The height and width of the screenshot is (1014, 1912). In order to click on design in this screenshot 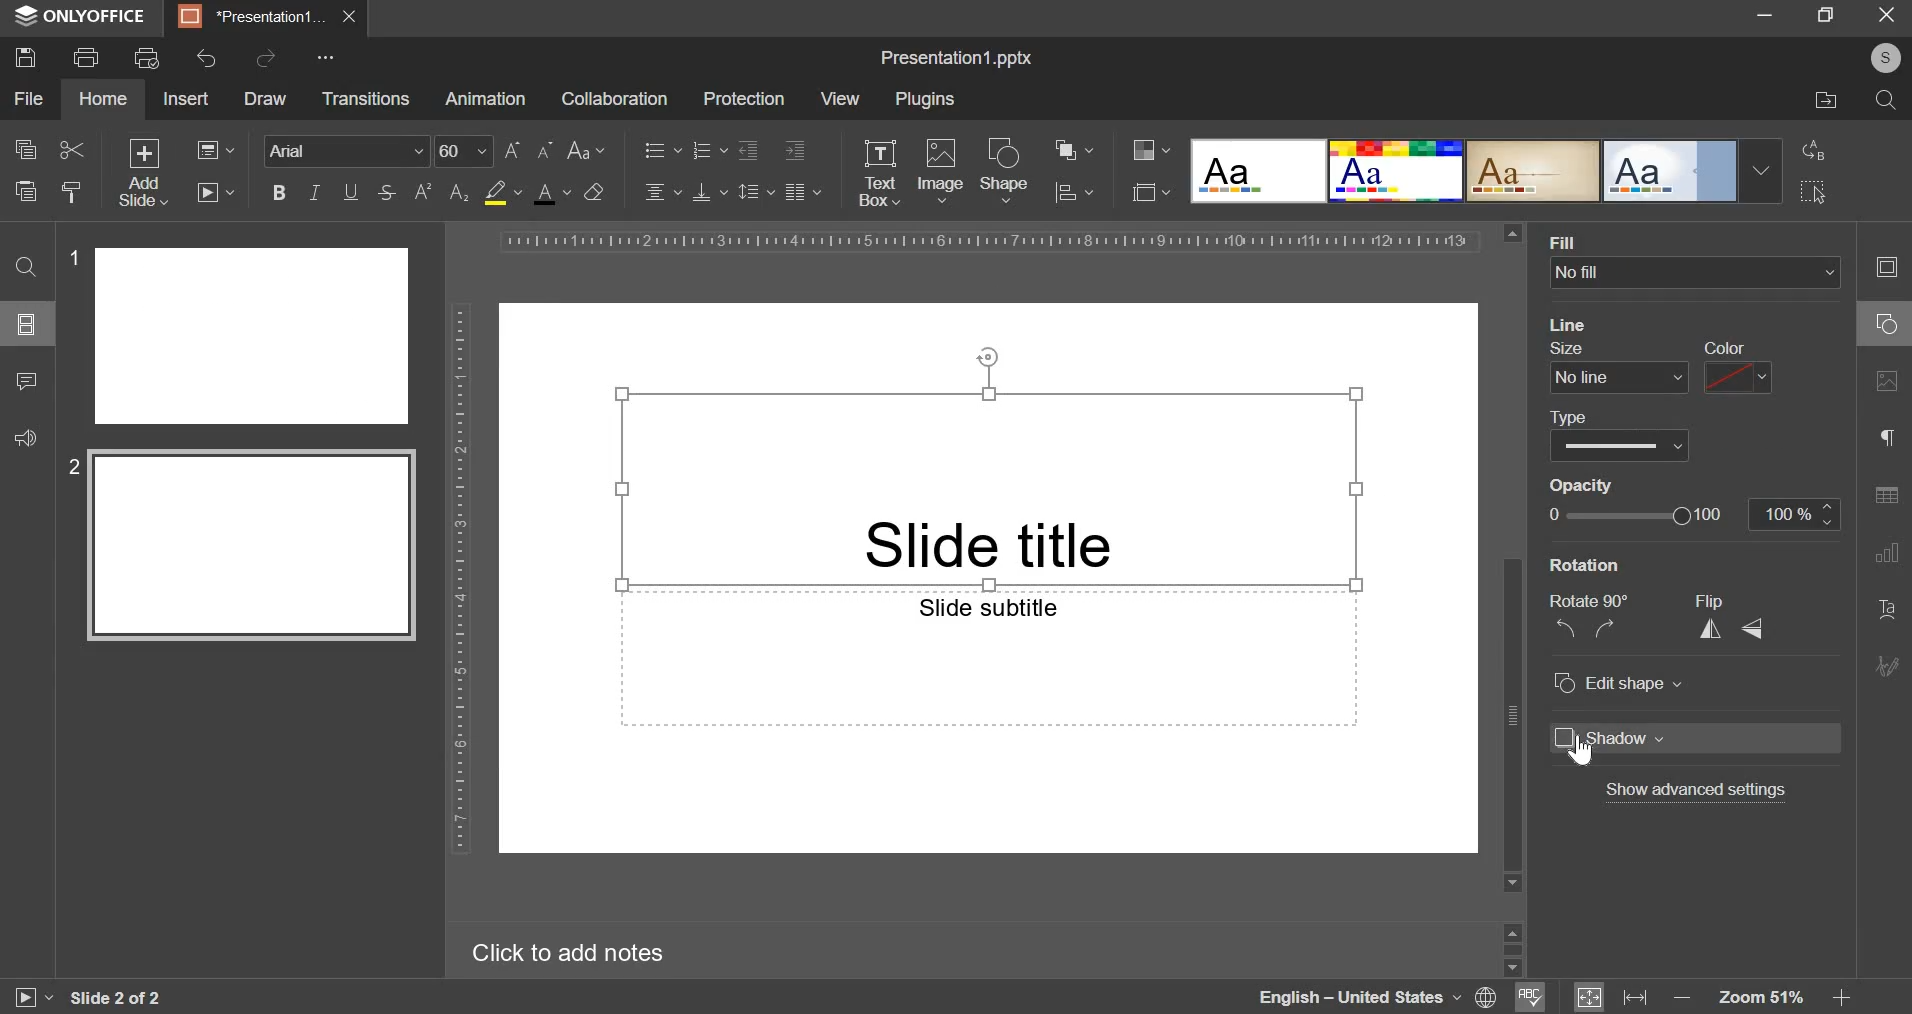, I will do `click(1486, 170)`.